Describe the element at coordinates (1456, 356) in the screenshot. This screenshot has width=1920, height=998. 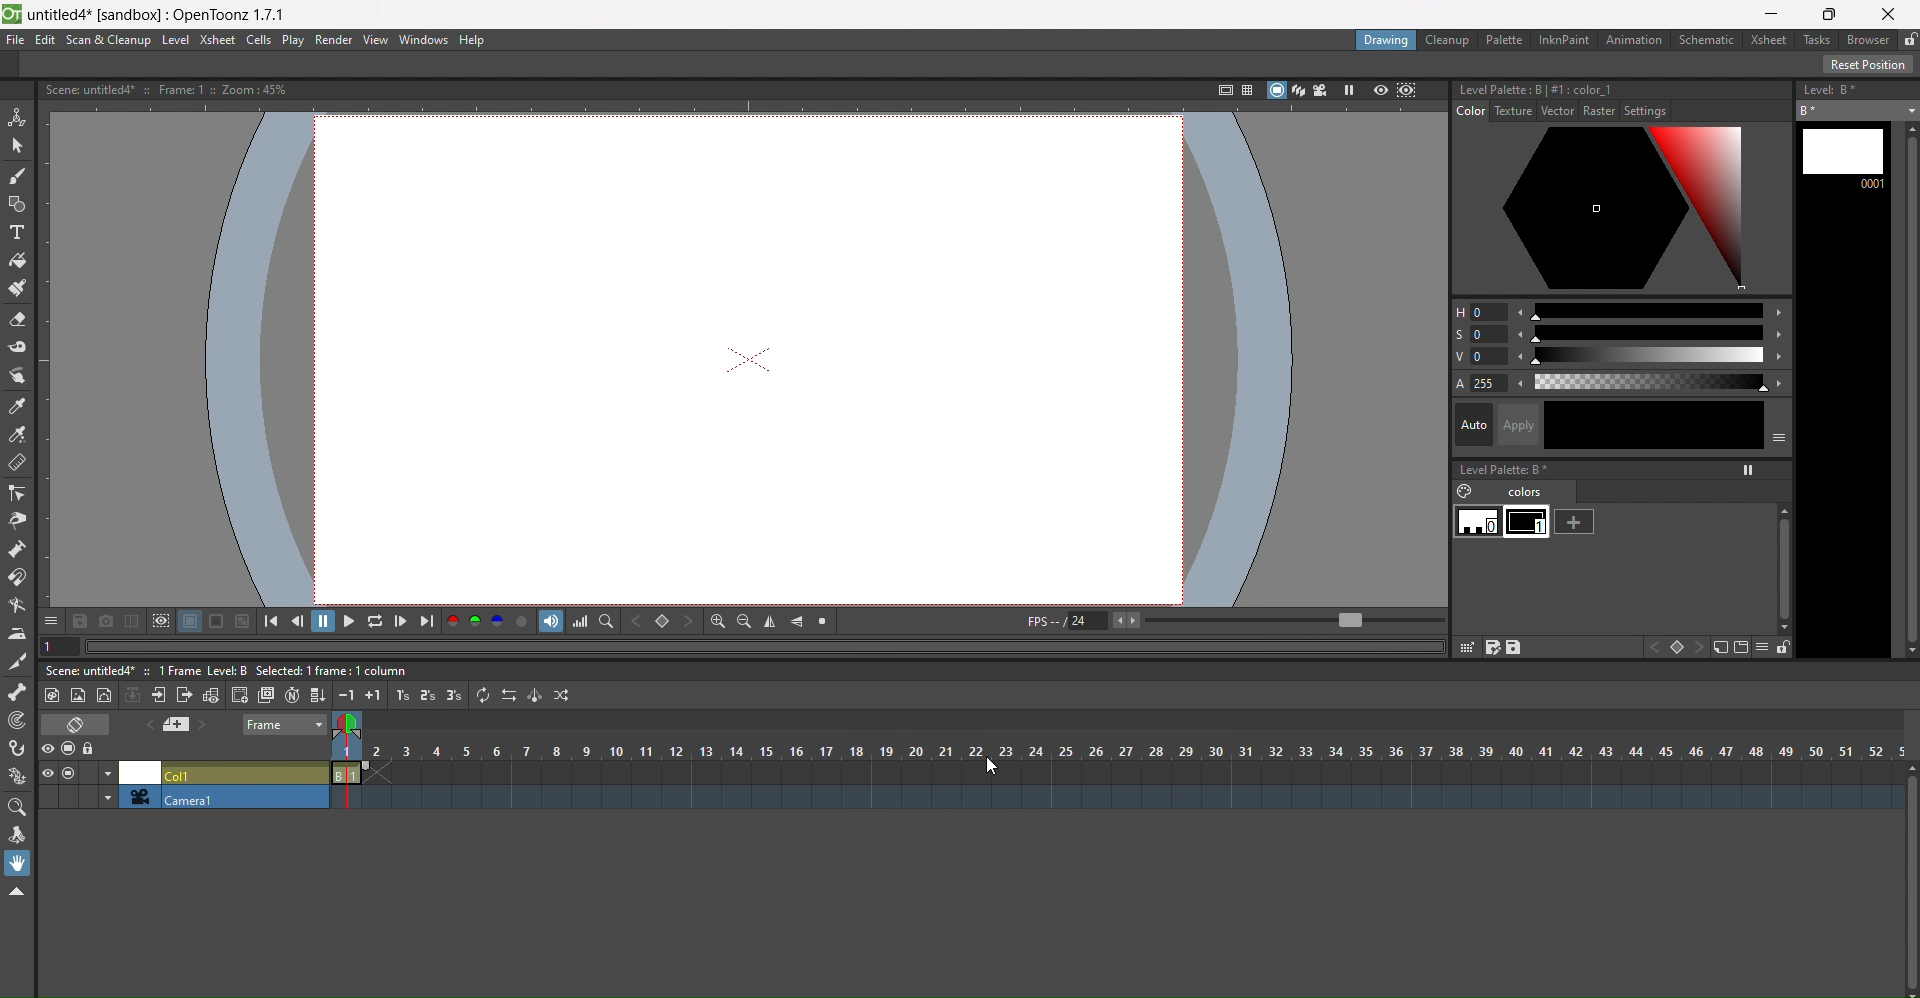
I see `V` at that location.